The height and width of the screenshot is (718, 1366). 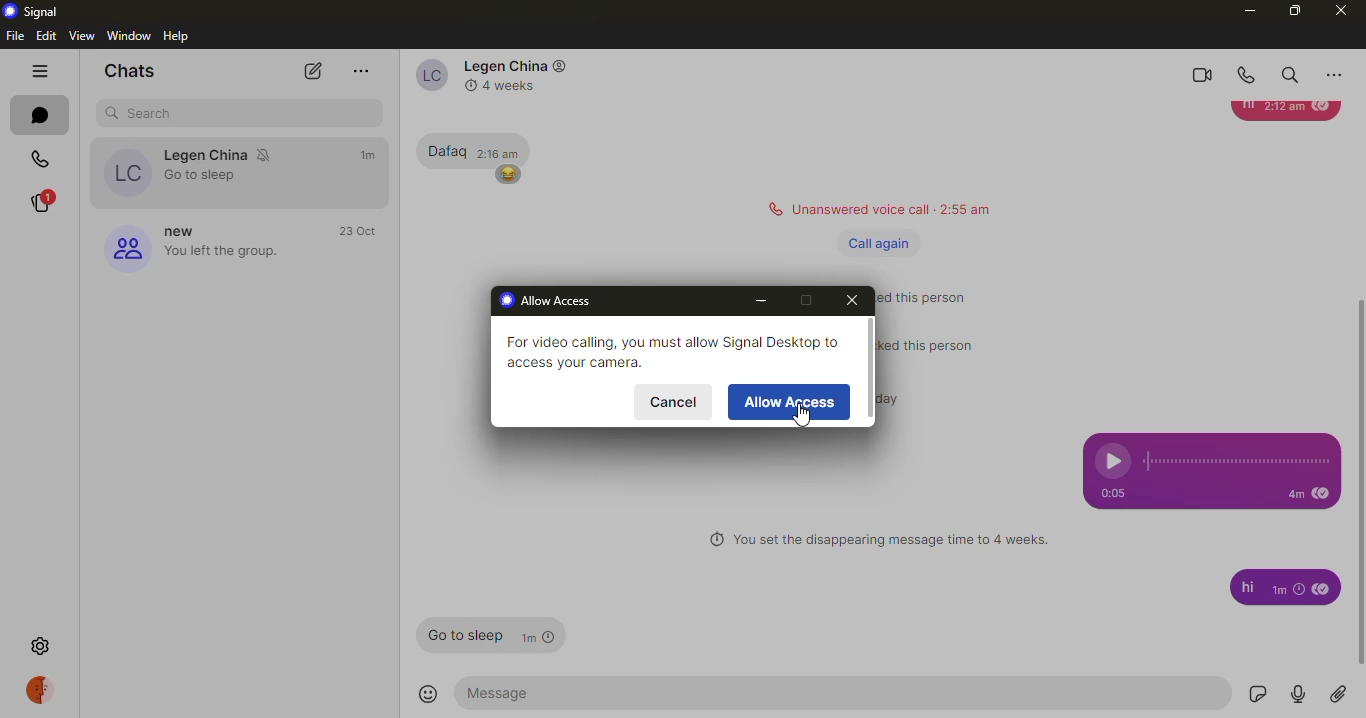 What do you see at coordinates (443, 148) in the screenshot?
I see `Dafaq` at bounding box center [443, 148].